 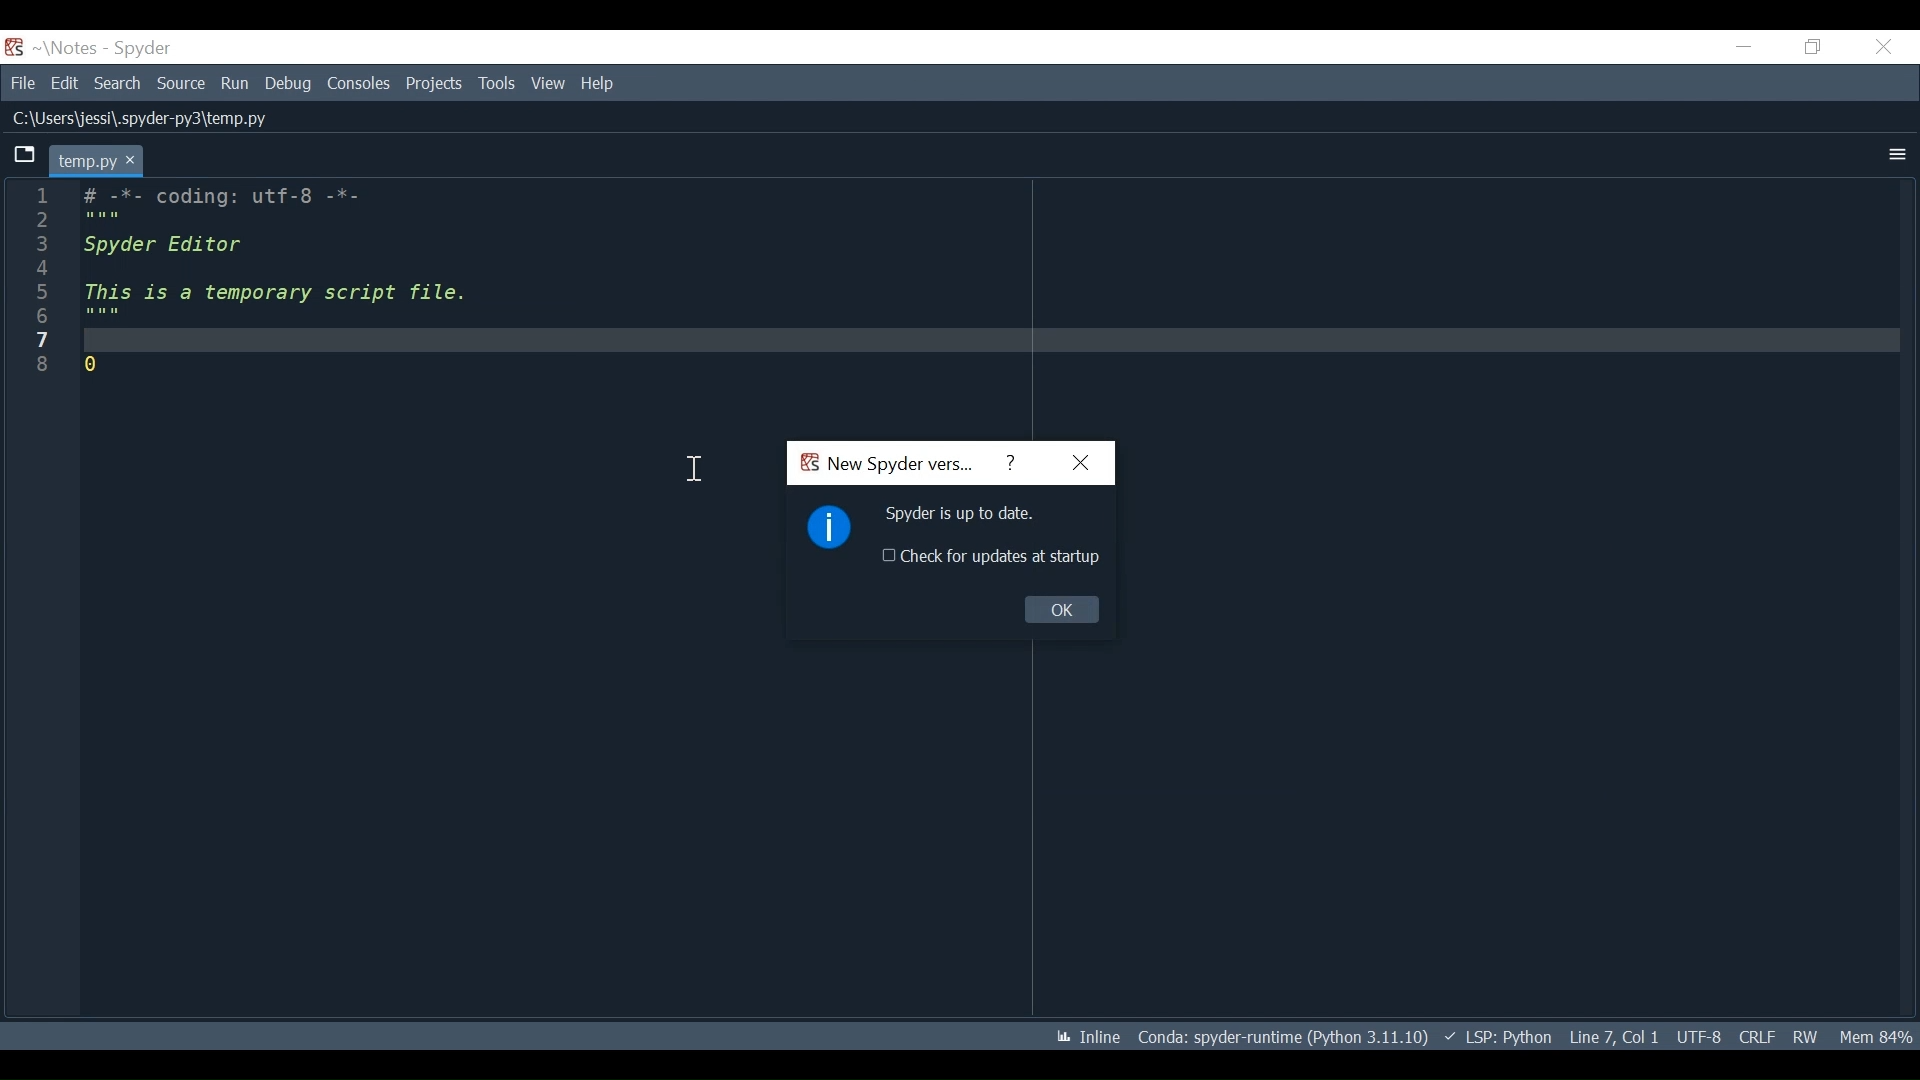 I want to click on Debug, so click(x=290, y=83).